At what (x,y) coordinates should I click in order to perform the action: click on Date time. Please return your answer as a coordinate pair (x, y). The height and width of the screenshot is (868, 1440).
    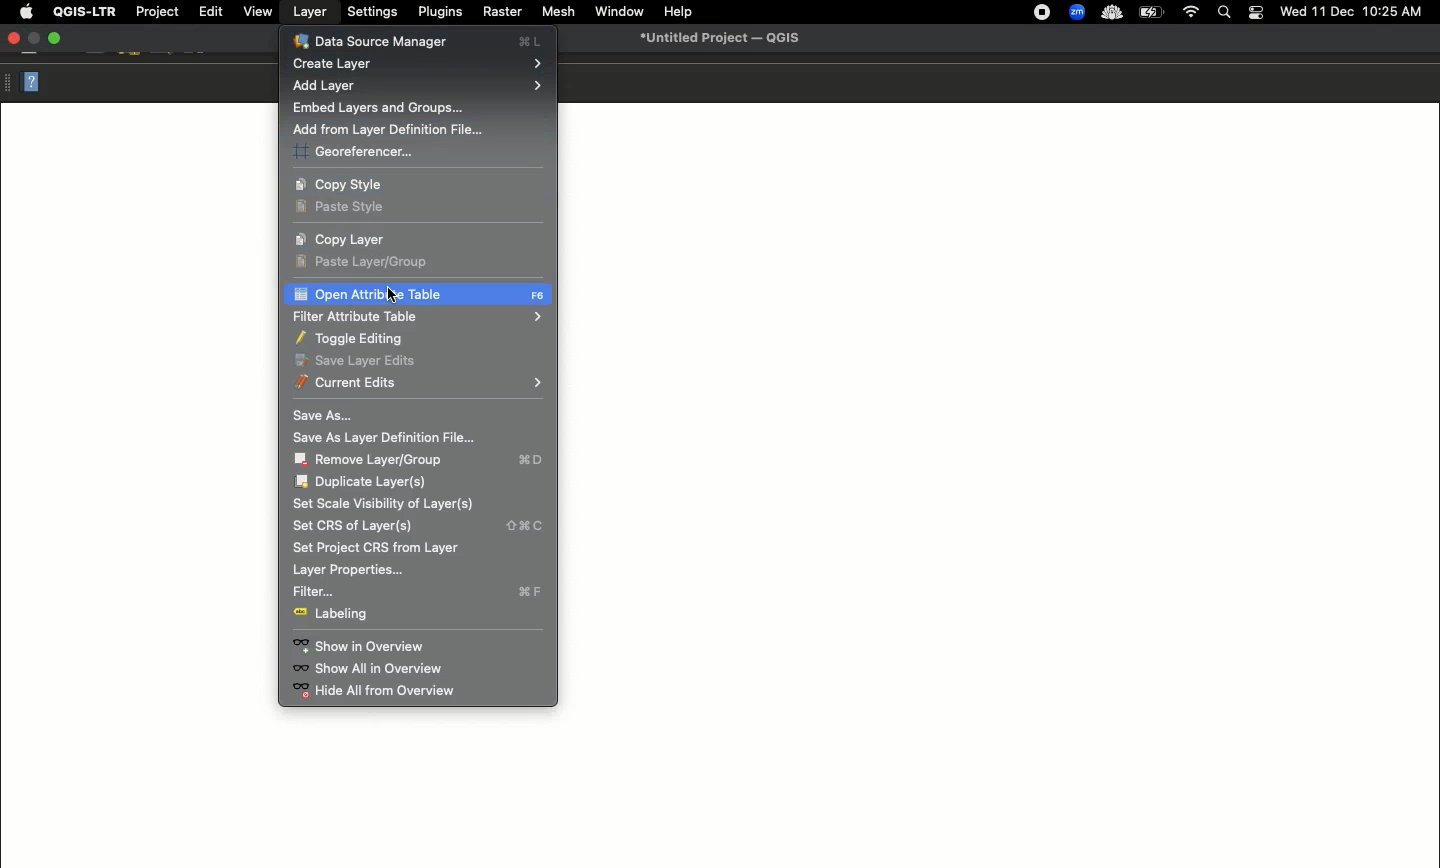
    Looking at the image, I should click on (1351, 11).